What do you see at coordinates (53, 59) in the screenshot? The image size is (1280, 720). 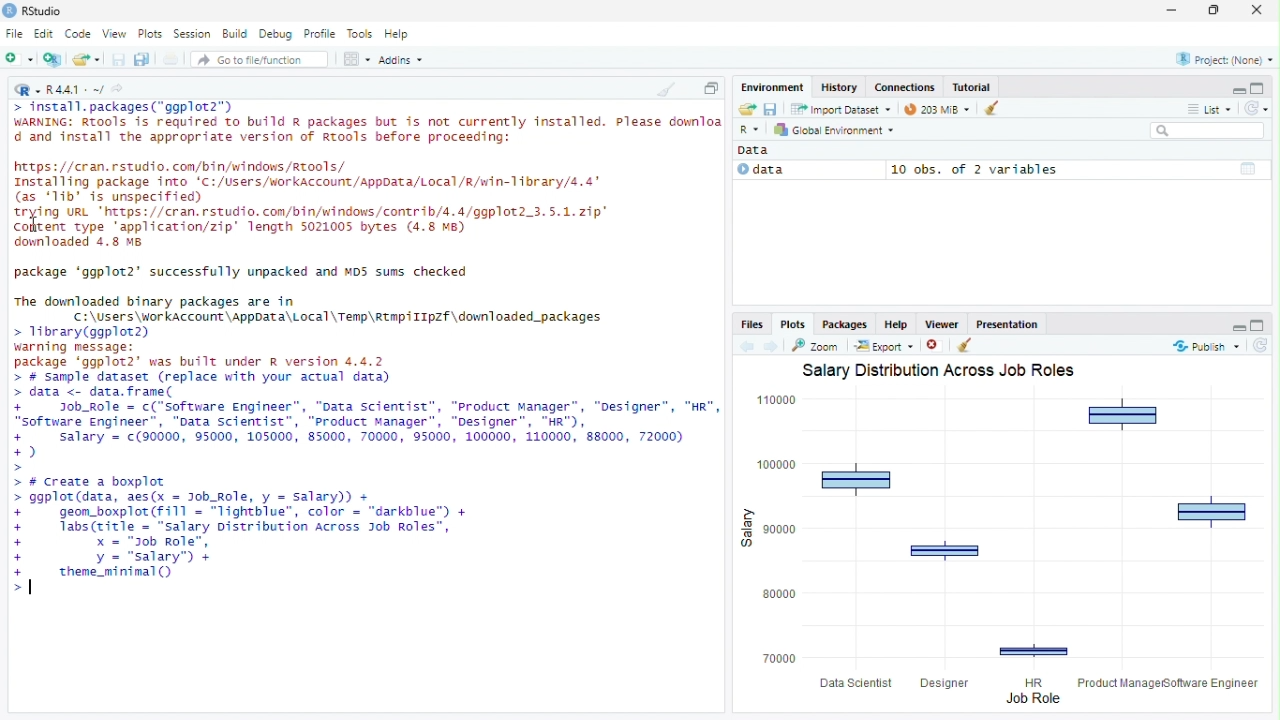 I see `create a project` at bounding box center [53, 59].